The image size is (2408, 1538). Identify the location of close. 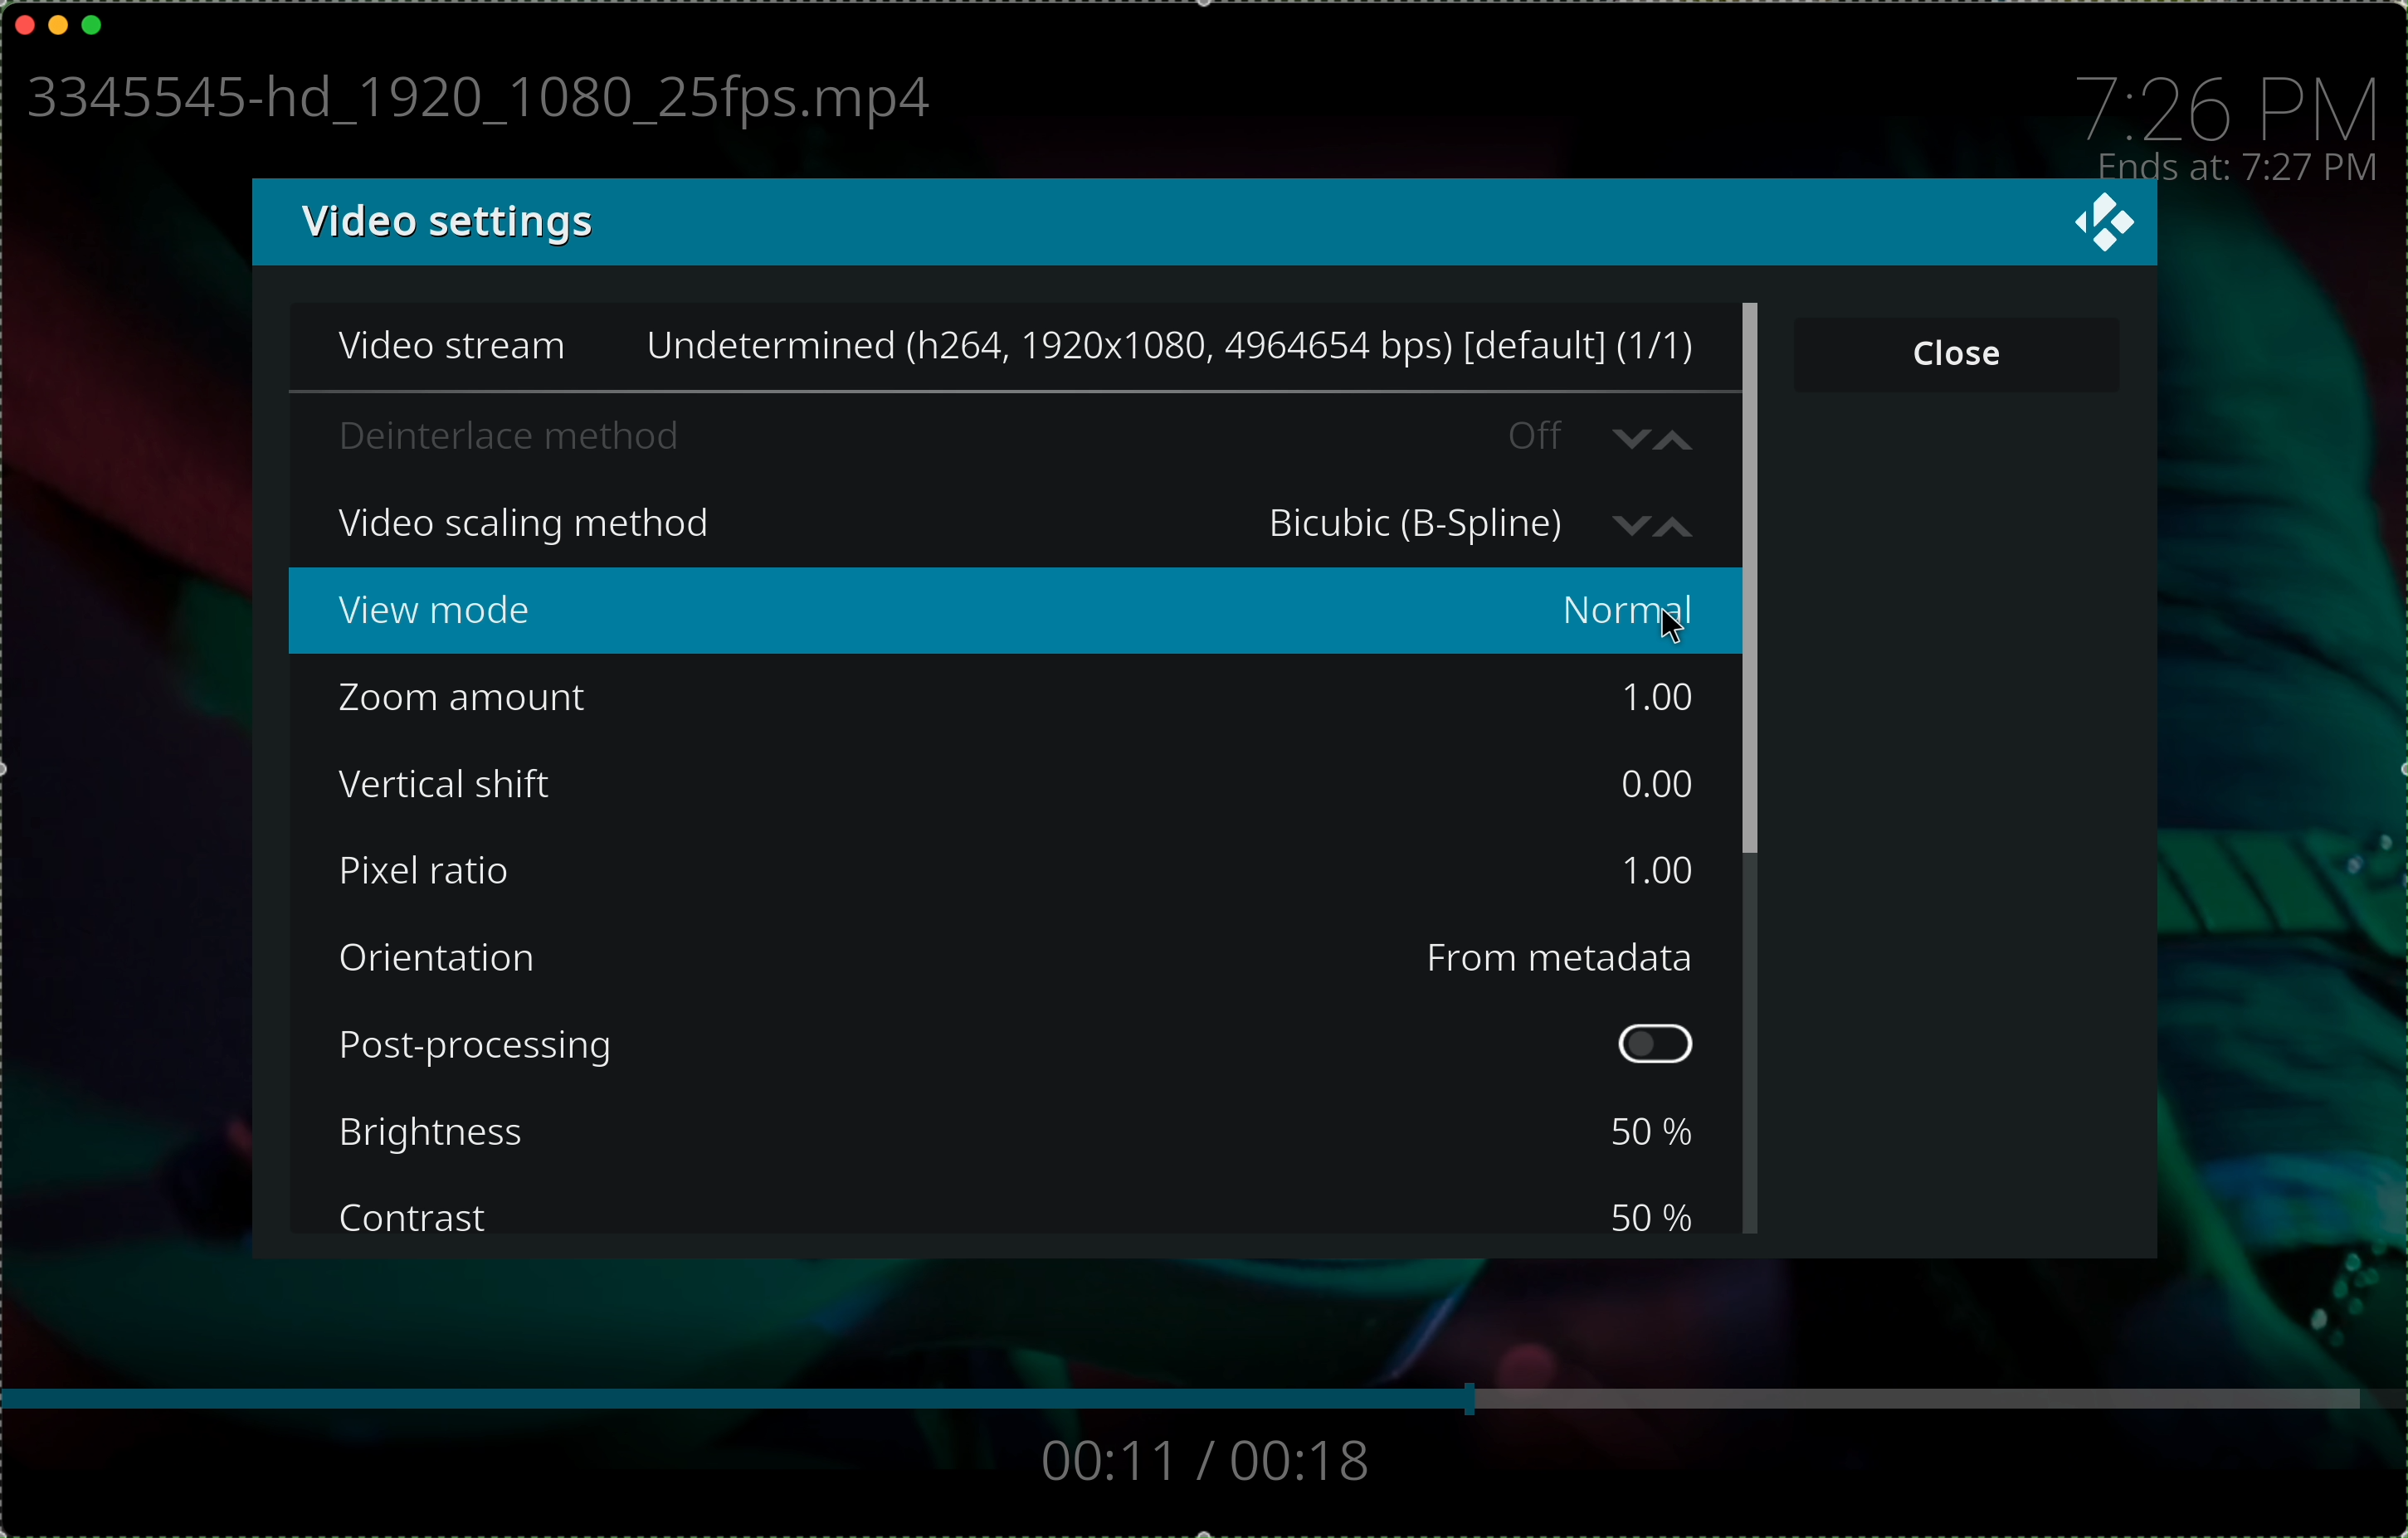
(24, 21).